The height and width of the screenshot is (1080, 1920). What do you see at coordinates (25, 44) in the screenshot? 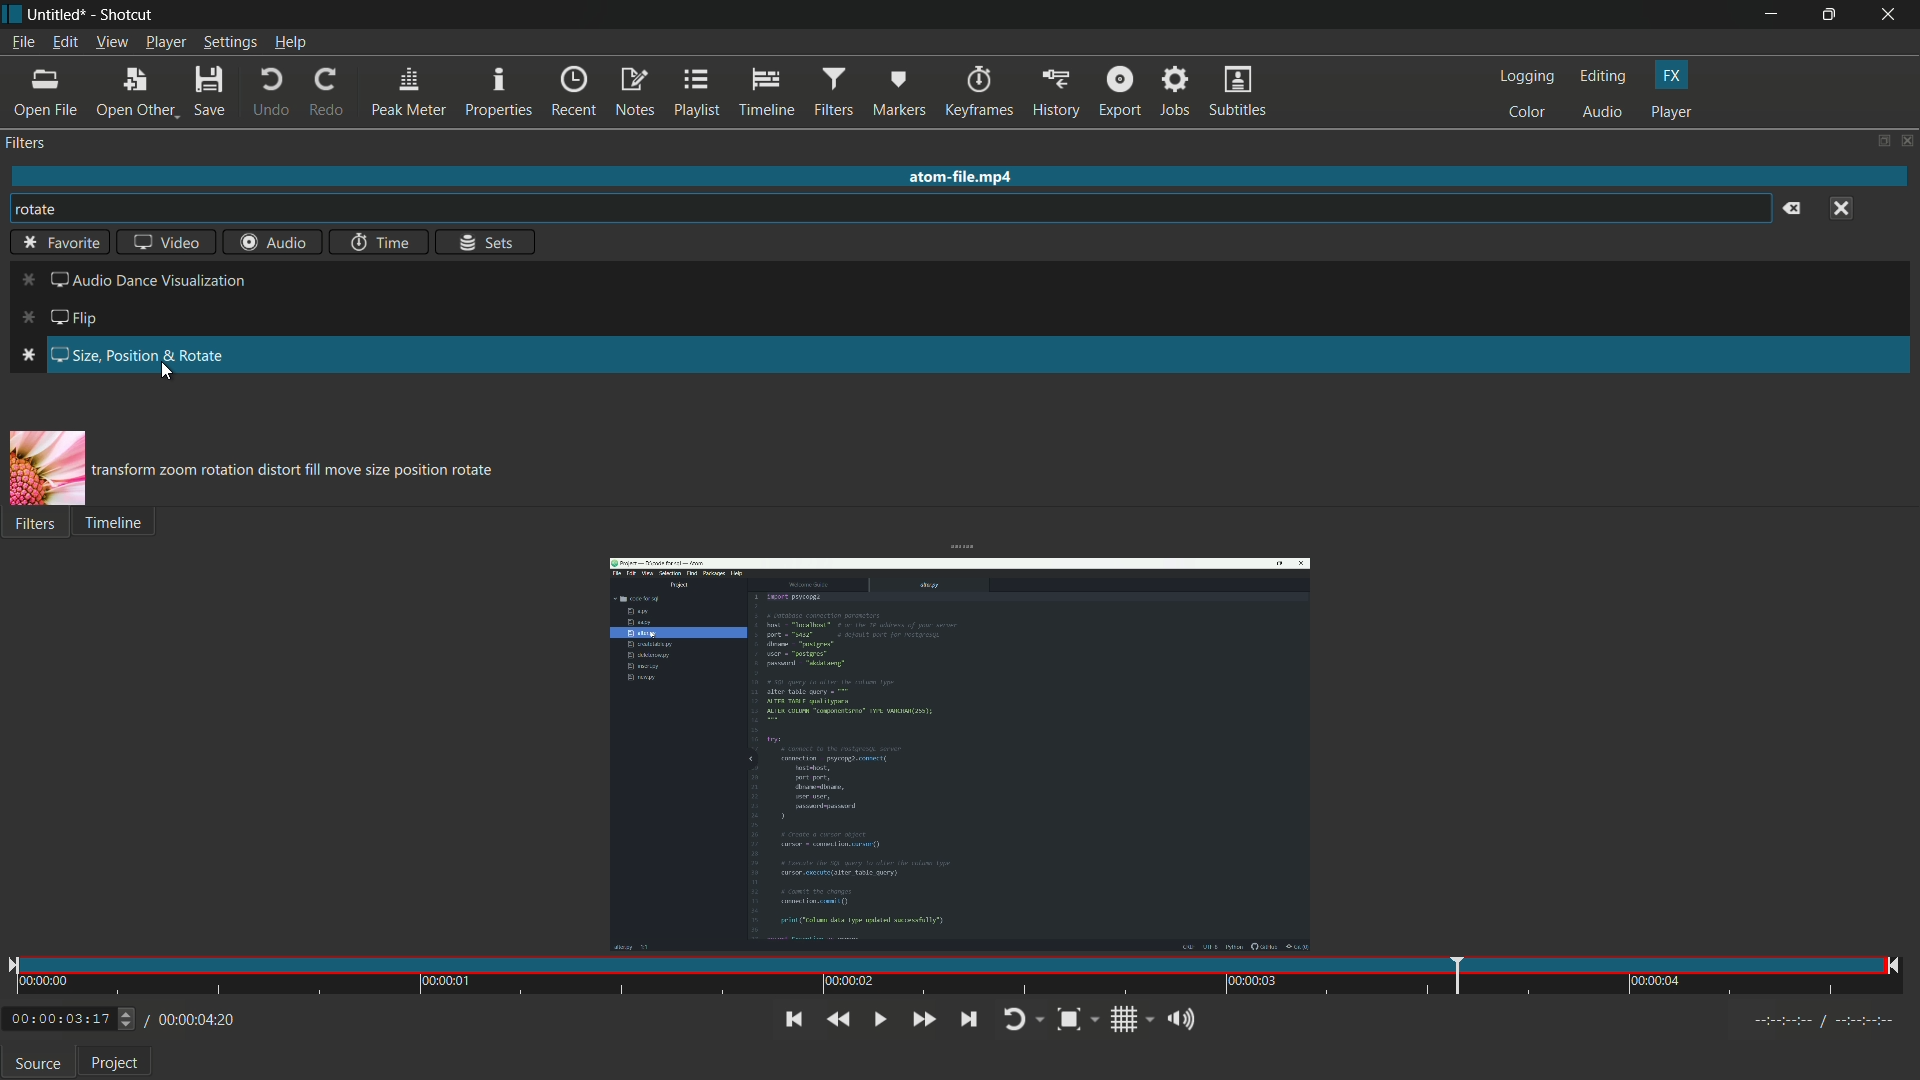
I see `file menu` at bounding box center [25, 44].